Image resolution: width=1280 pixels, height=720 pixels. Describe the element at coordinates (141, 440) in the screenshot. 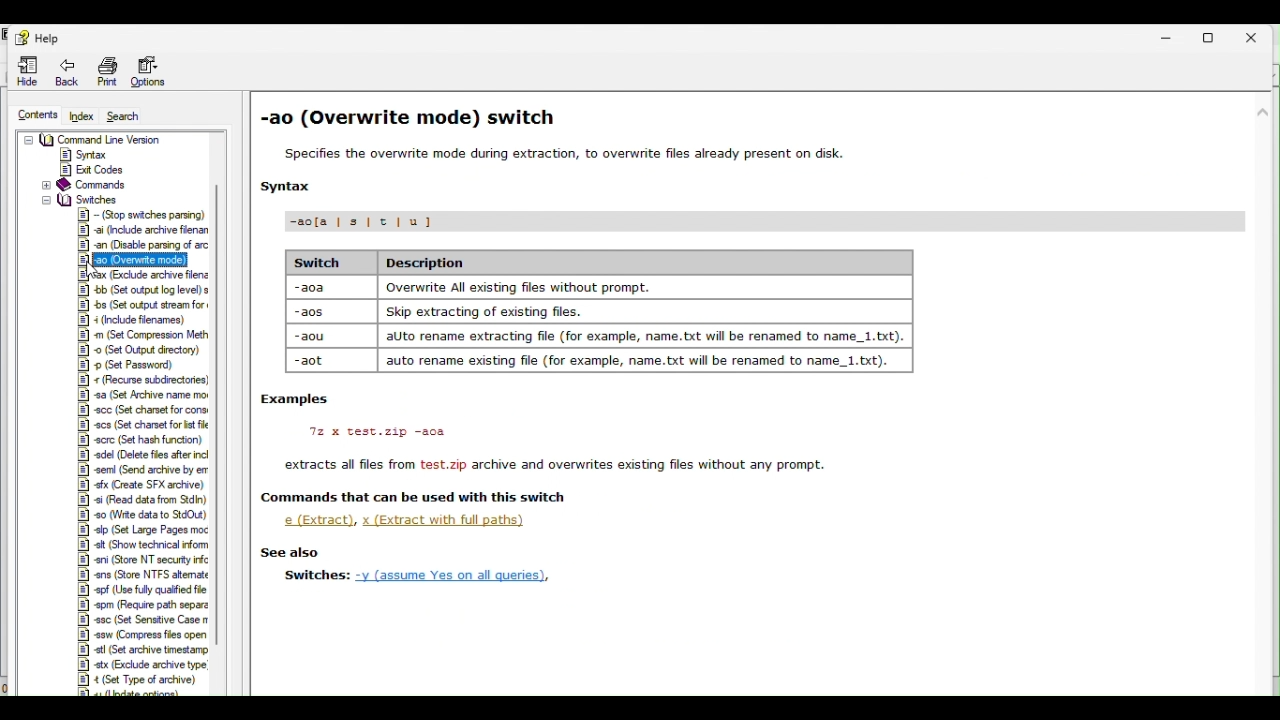

I see `8] scrc (Set hash function)` at that location.